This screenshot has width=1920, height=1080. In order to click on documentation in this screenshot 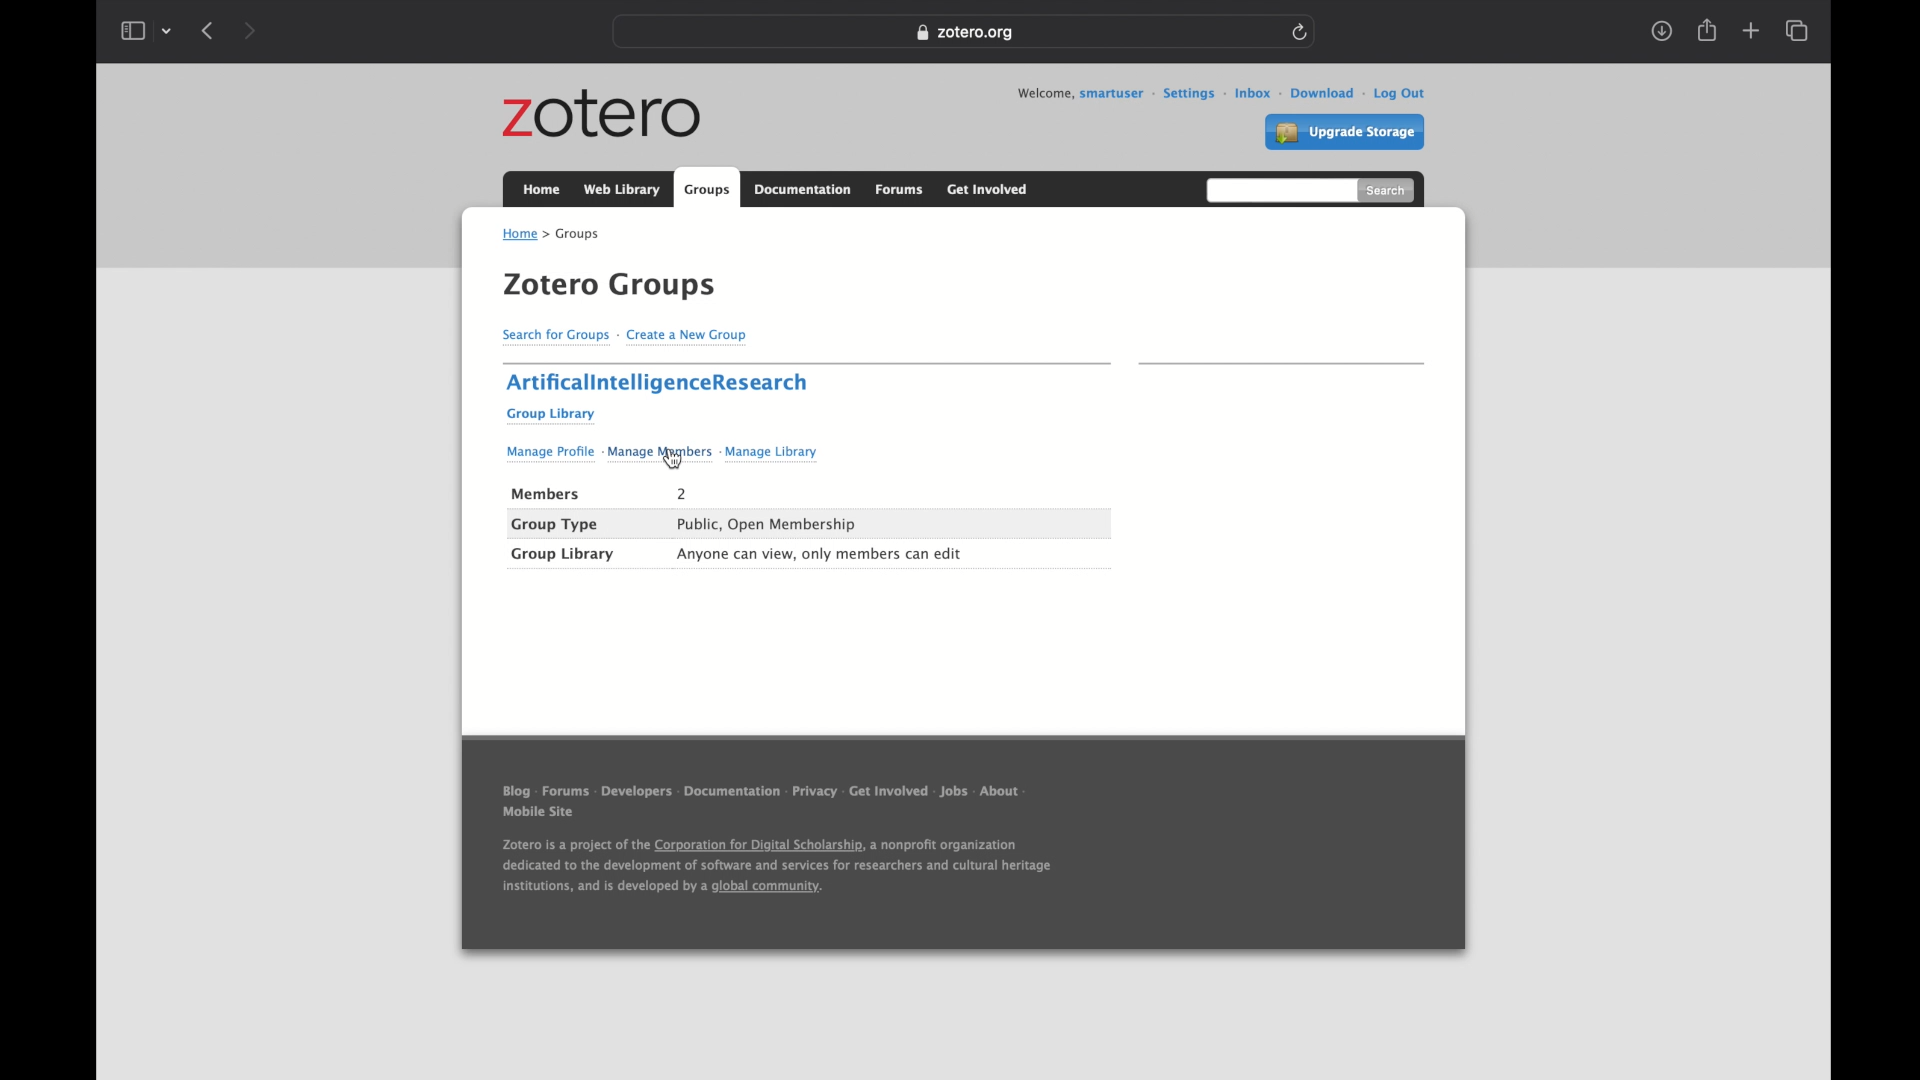, I will do `click(732, 792)`.